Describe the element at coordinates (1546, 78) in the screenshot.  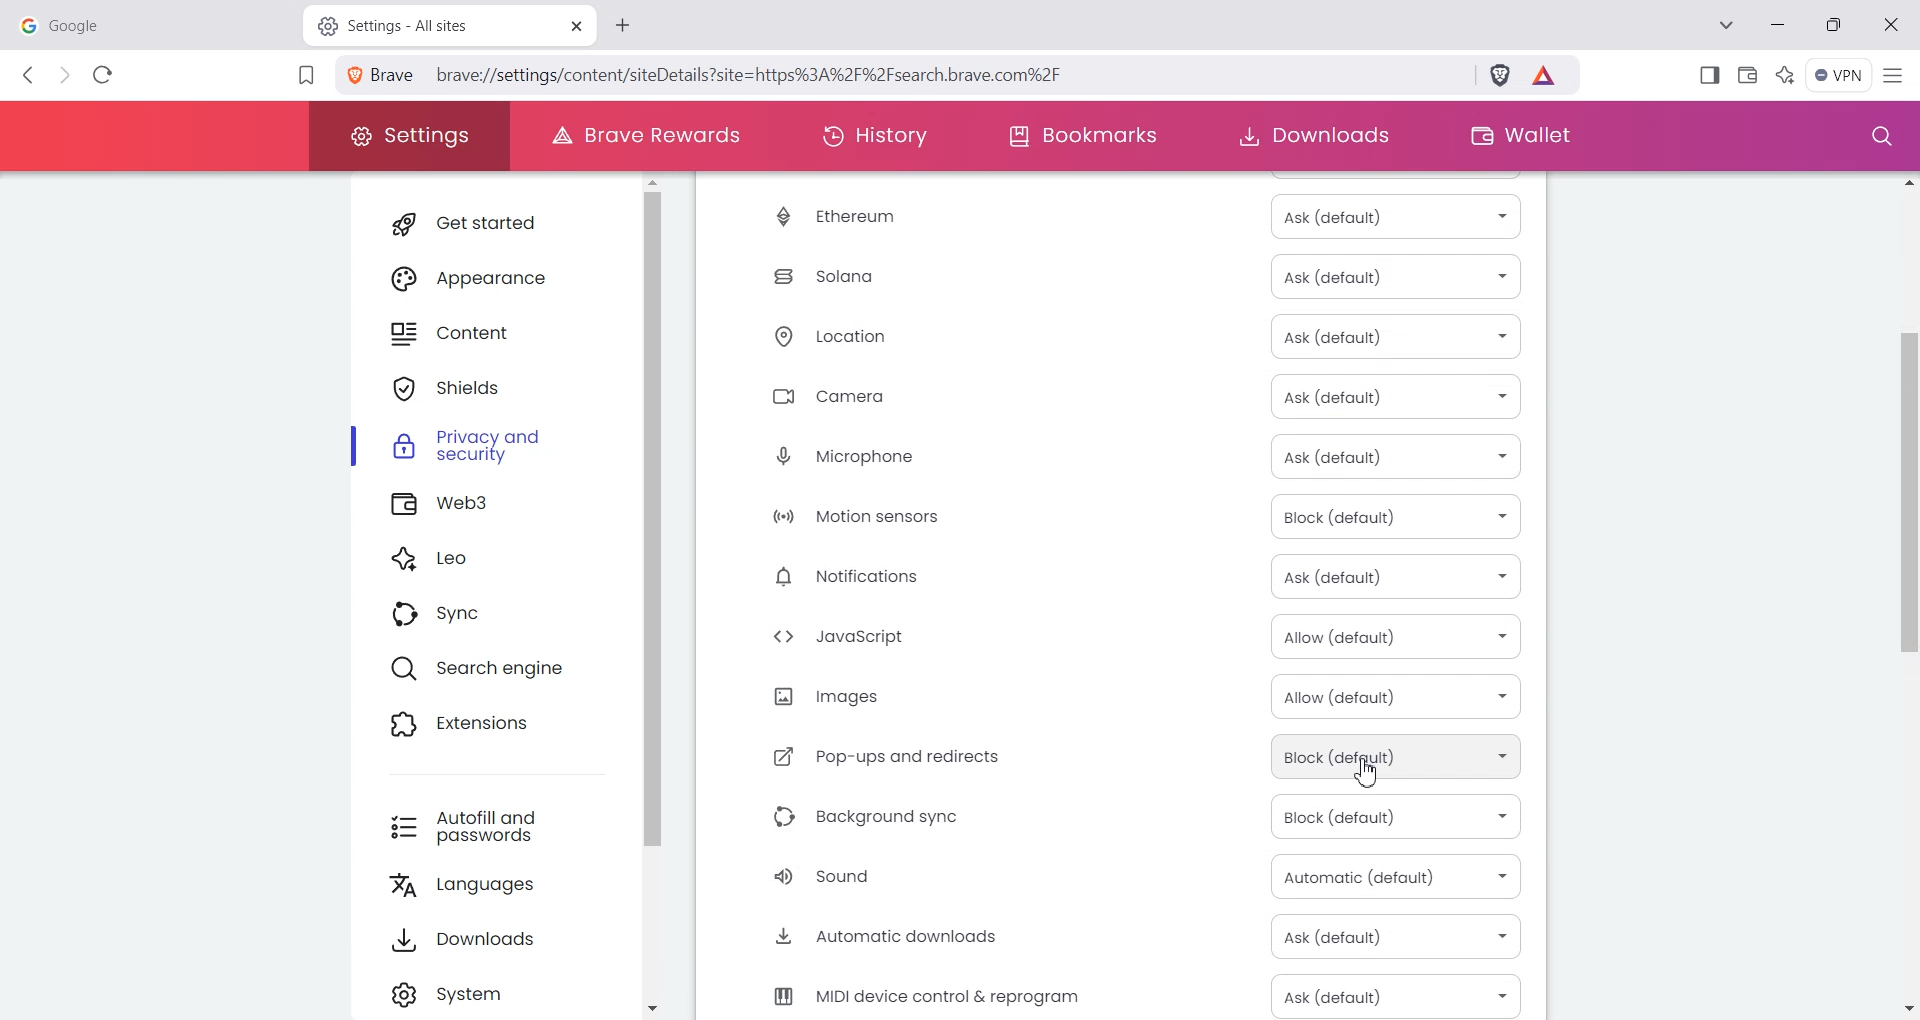
I see `Brave Reward` at that location.